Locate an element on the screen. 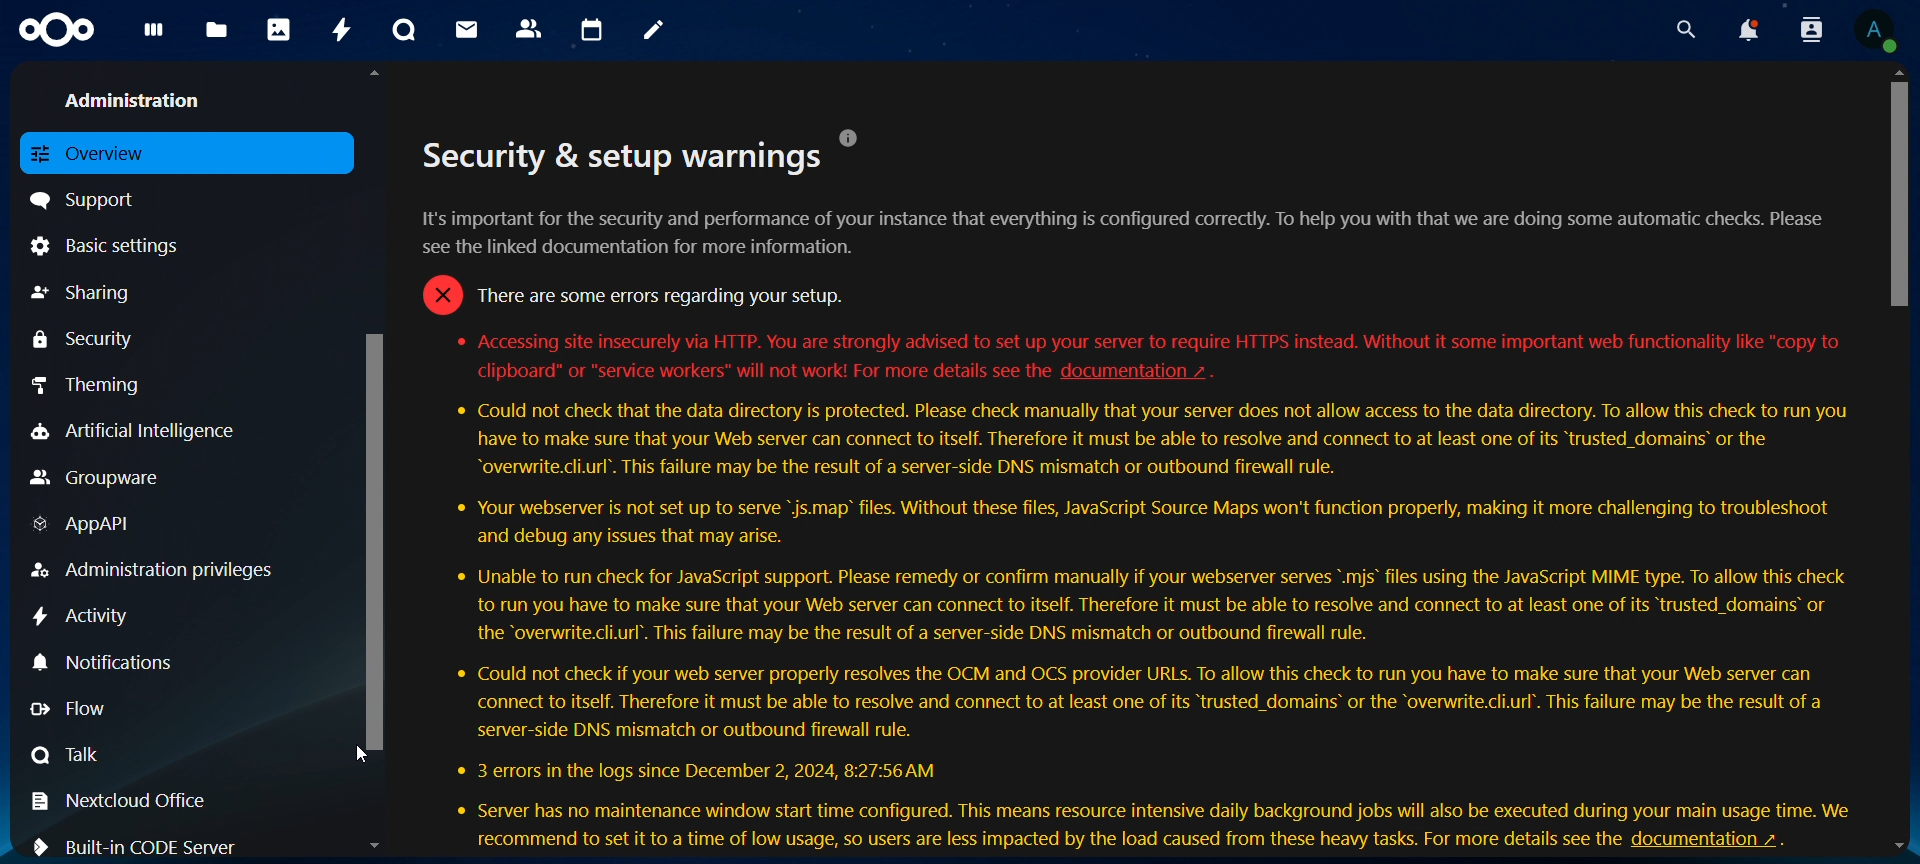 The width and height of the screenshot is (1920, 864). notifications is located at coordinates (109, 661).